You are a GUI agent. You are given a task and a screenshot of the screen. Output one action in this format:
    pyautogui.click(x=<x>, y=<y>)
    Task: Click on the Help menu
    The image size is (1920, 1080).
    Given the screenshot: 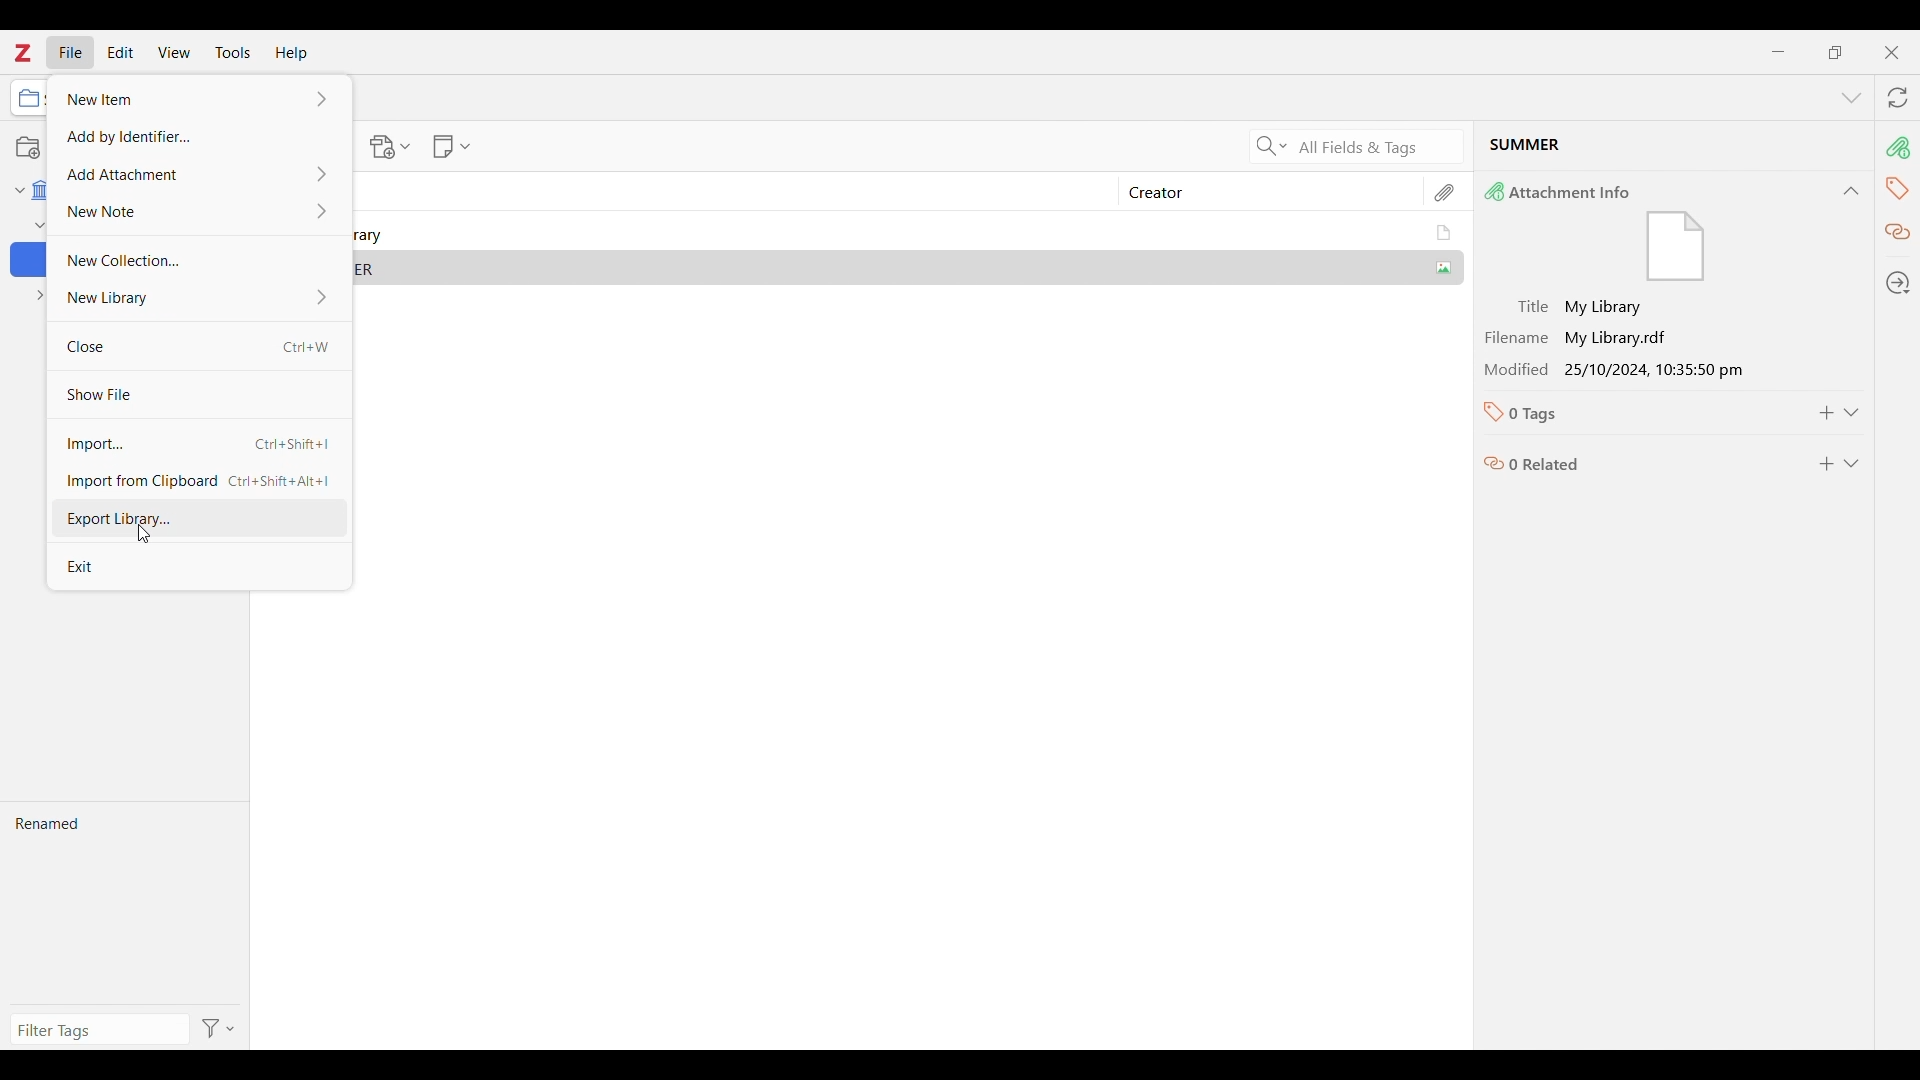 What is the action you would take?
    pyautogui.click(x=292, y=53)
    